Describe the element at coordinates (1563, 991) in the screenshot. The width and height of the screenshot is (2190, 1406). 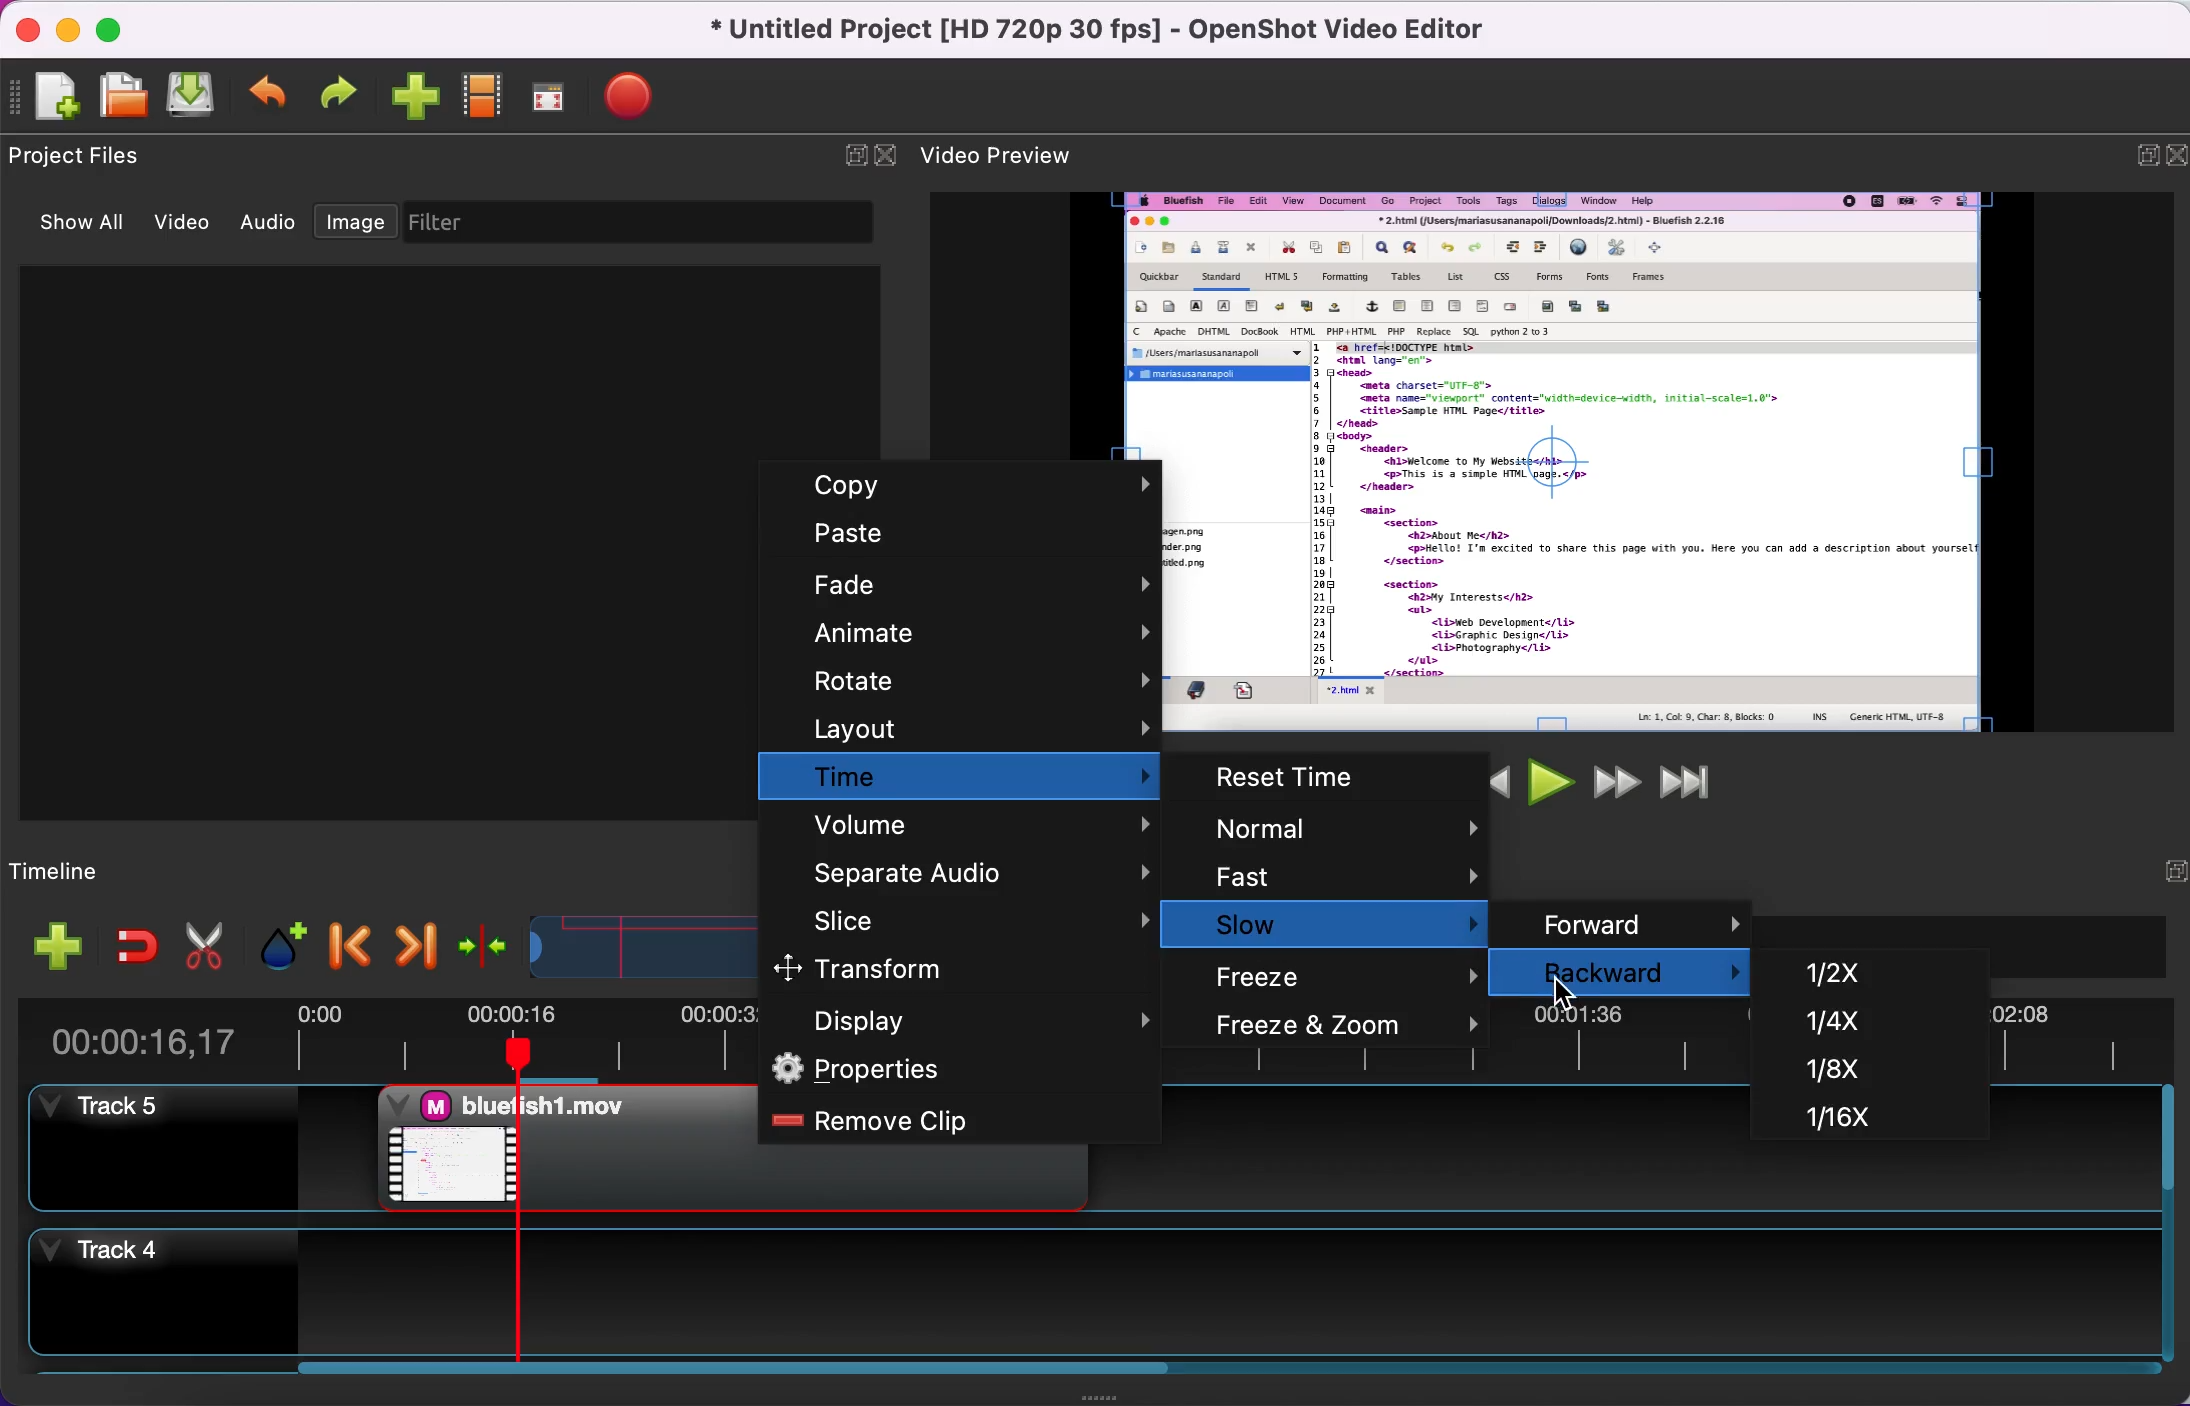
I see `Cursor` at that location.